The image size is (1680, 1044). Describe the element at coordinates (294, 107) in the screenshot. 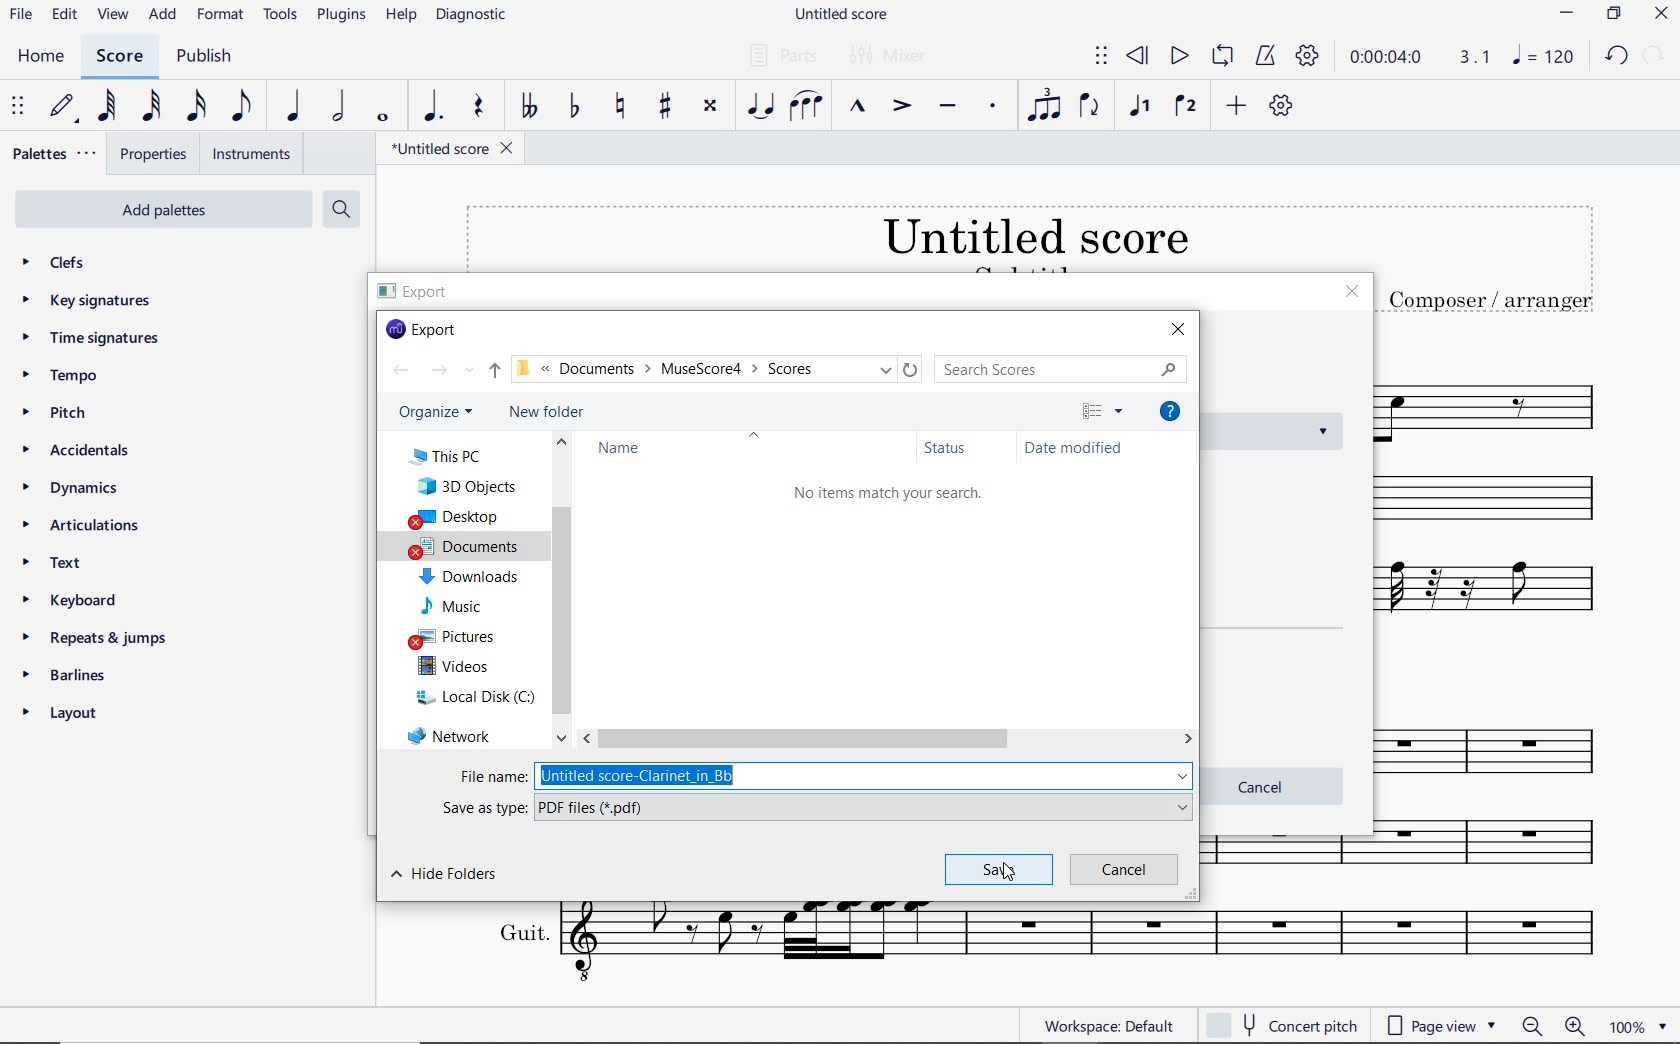

I see `QUARTER NOTE` at that location.